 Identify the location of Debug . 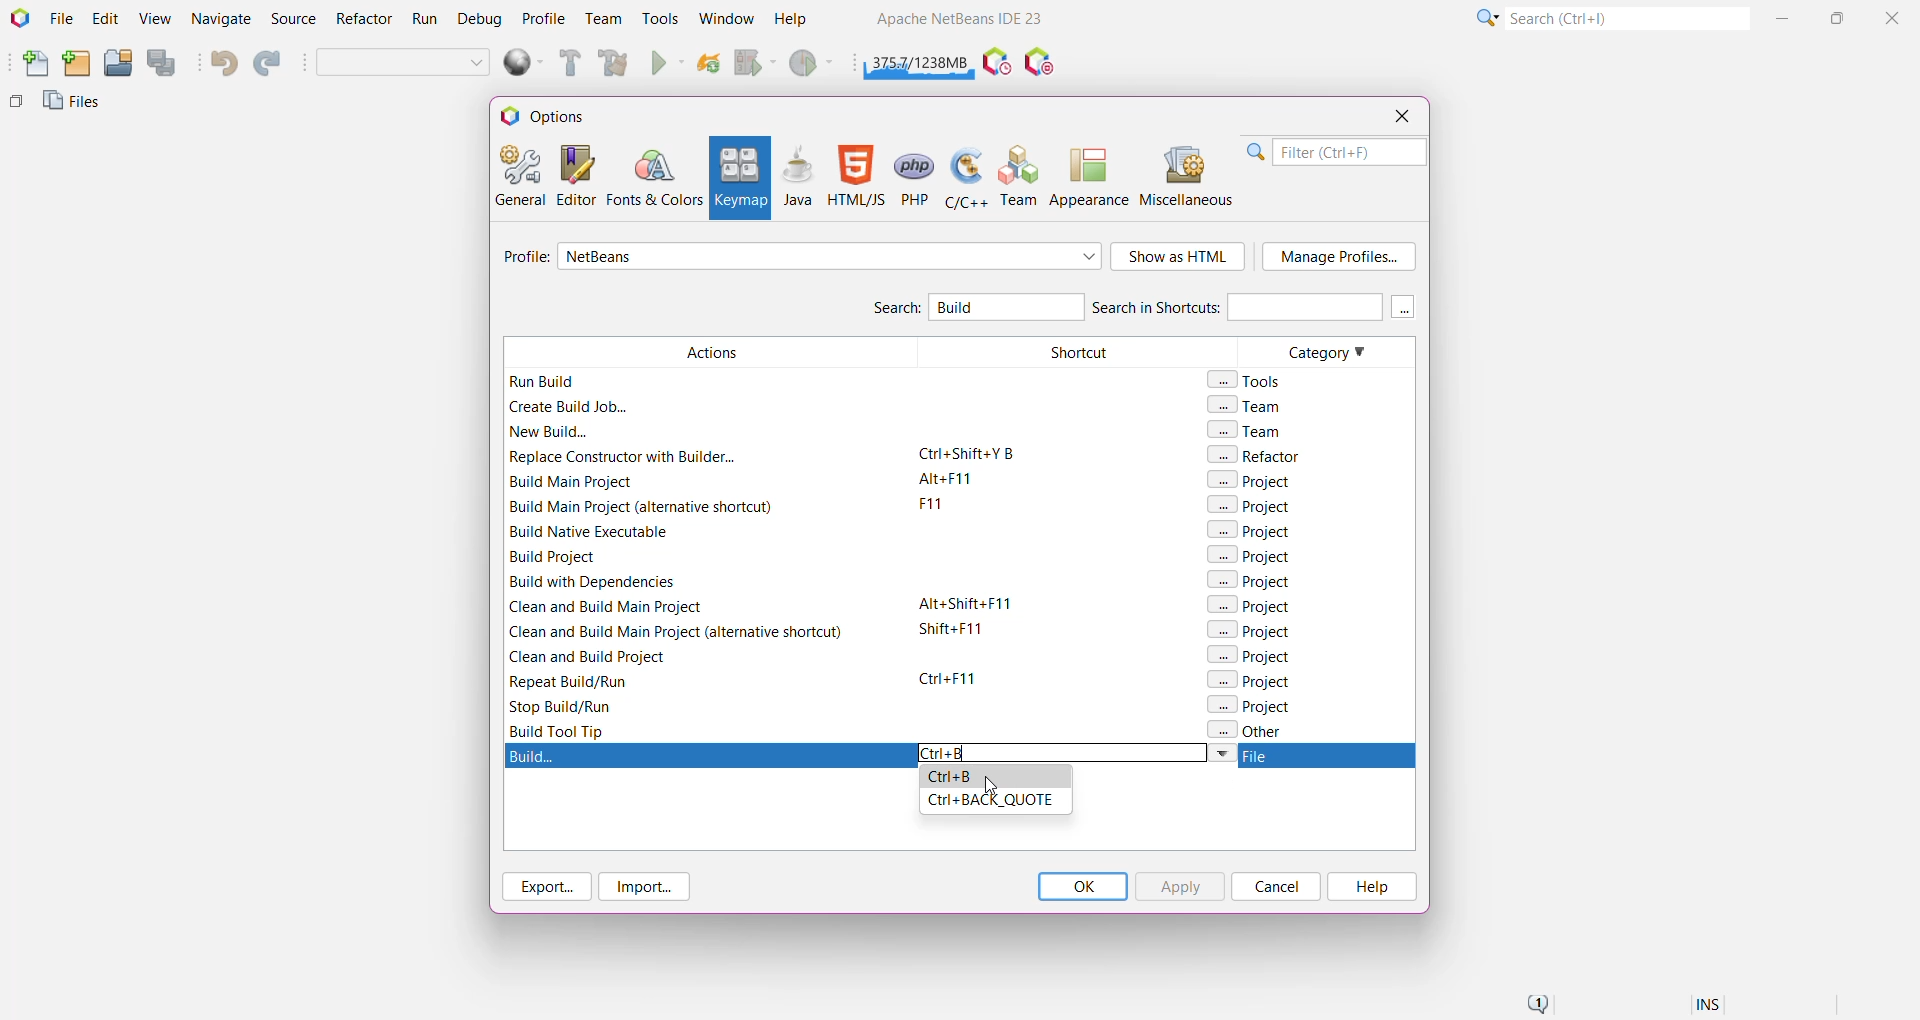
(477, 20).